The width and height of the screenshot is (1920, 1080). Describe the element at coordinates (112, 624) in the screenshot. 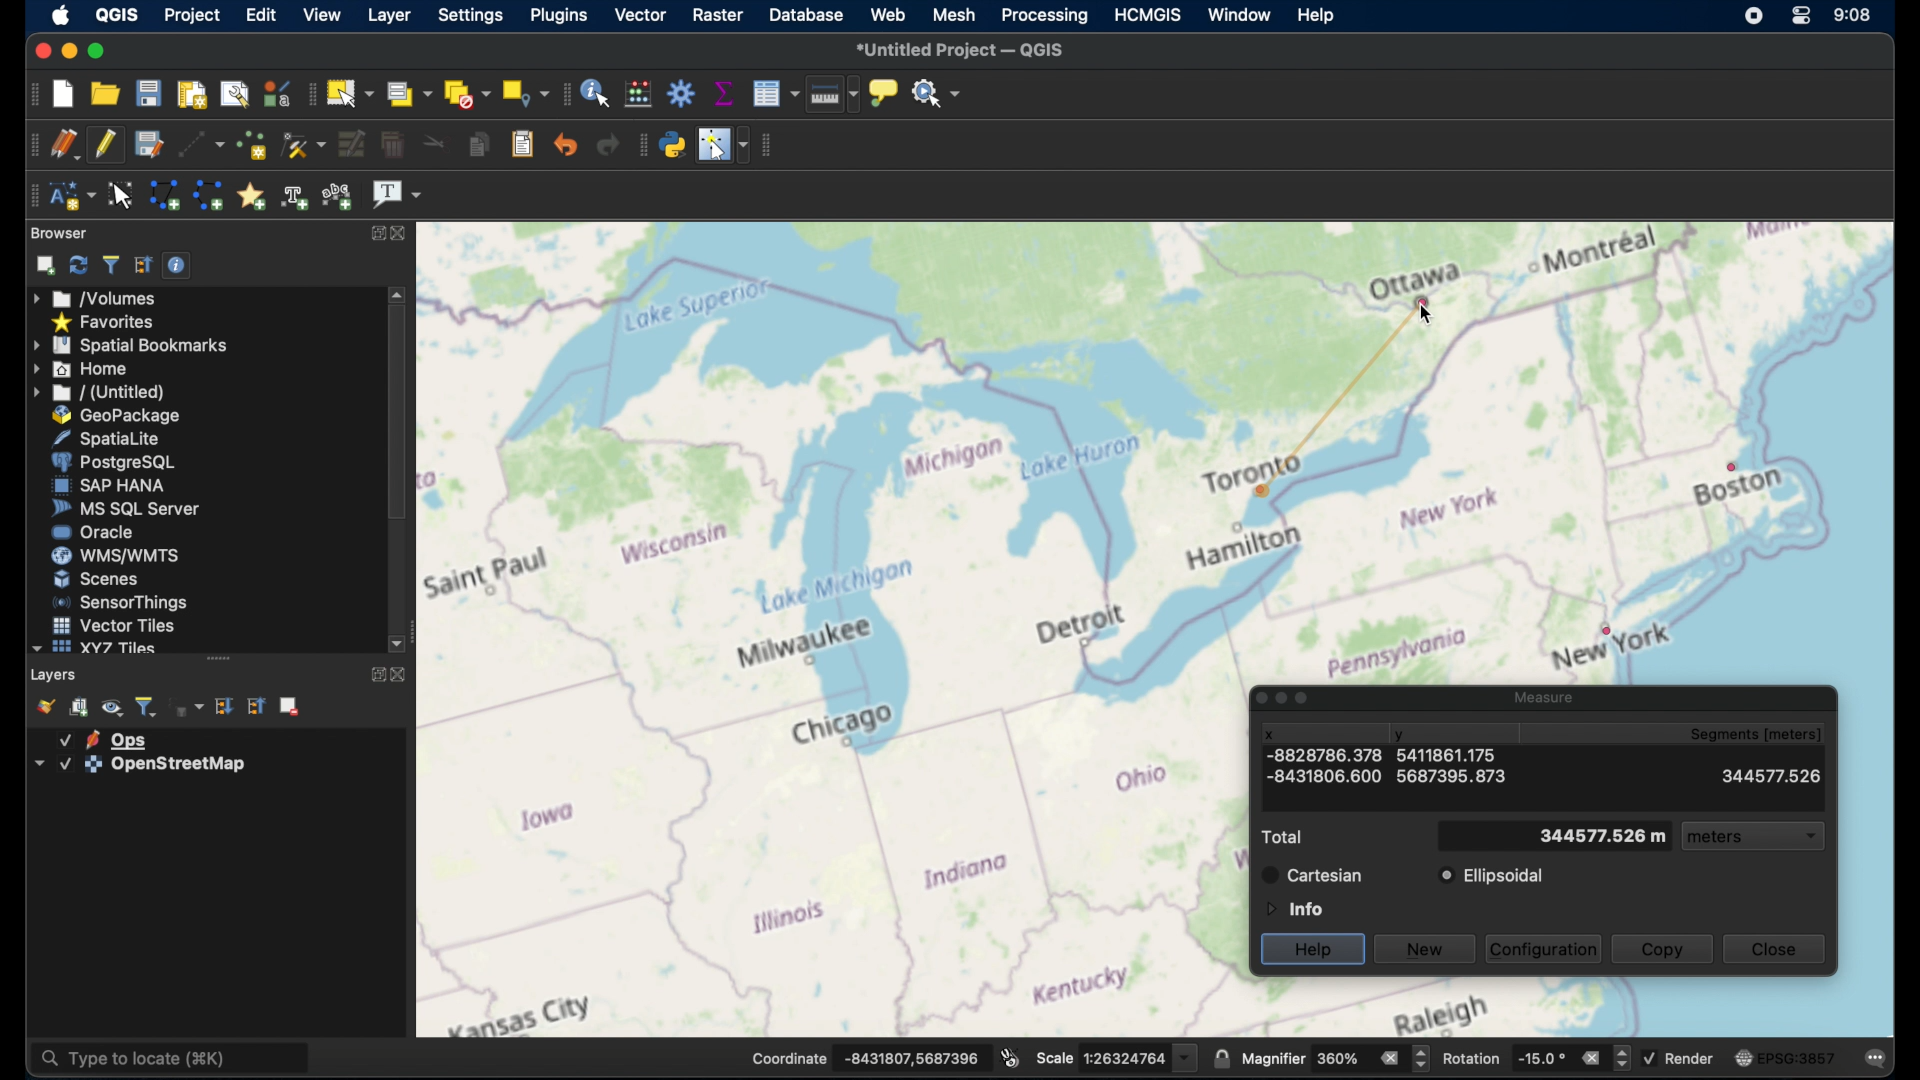

I see `vector tiles` at that location.